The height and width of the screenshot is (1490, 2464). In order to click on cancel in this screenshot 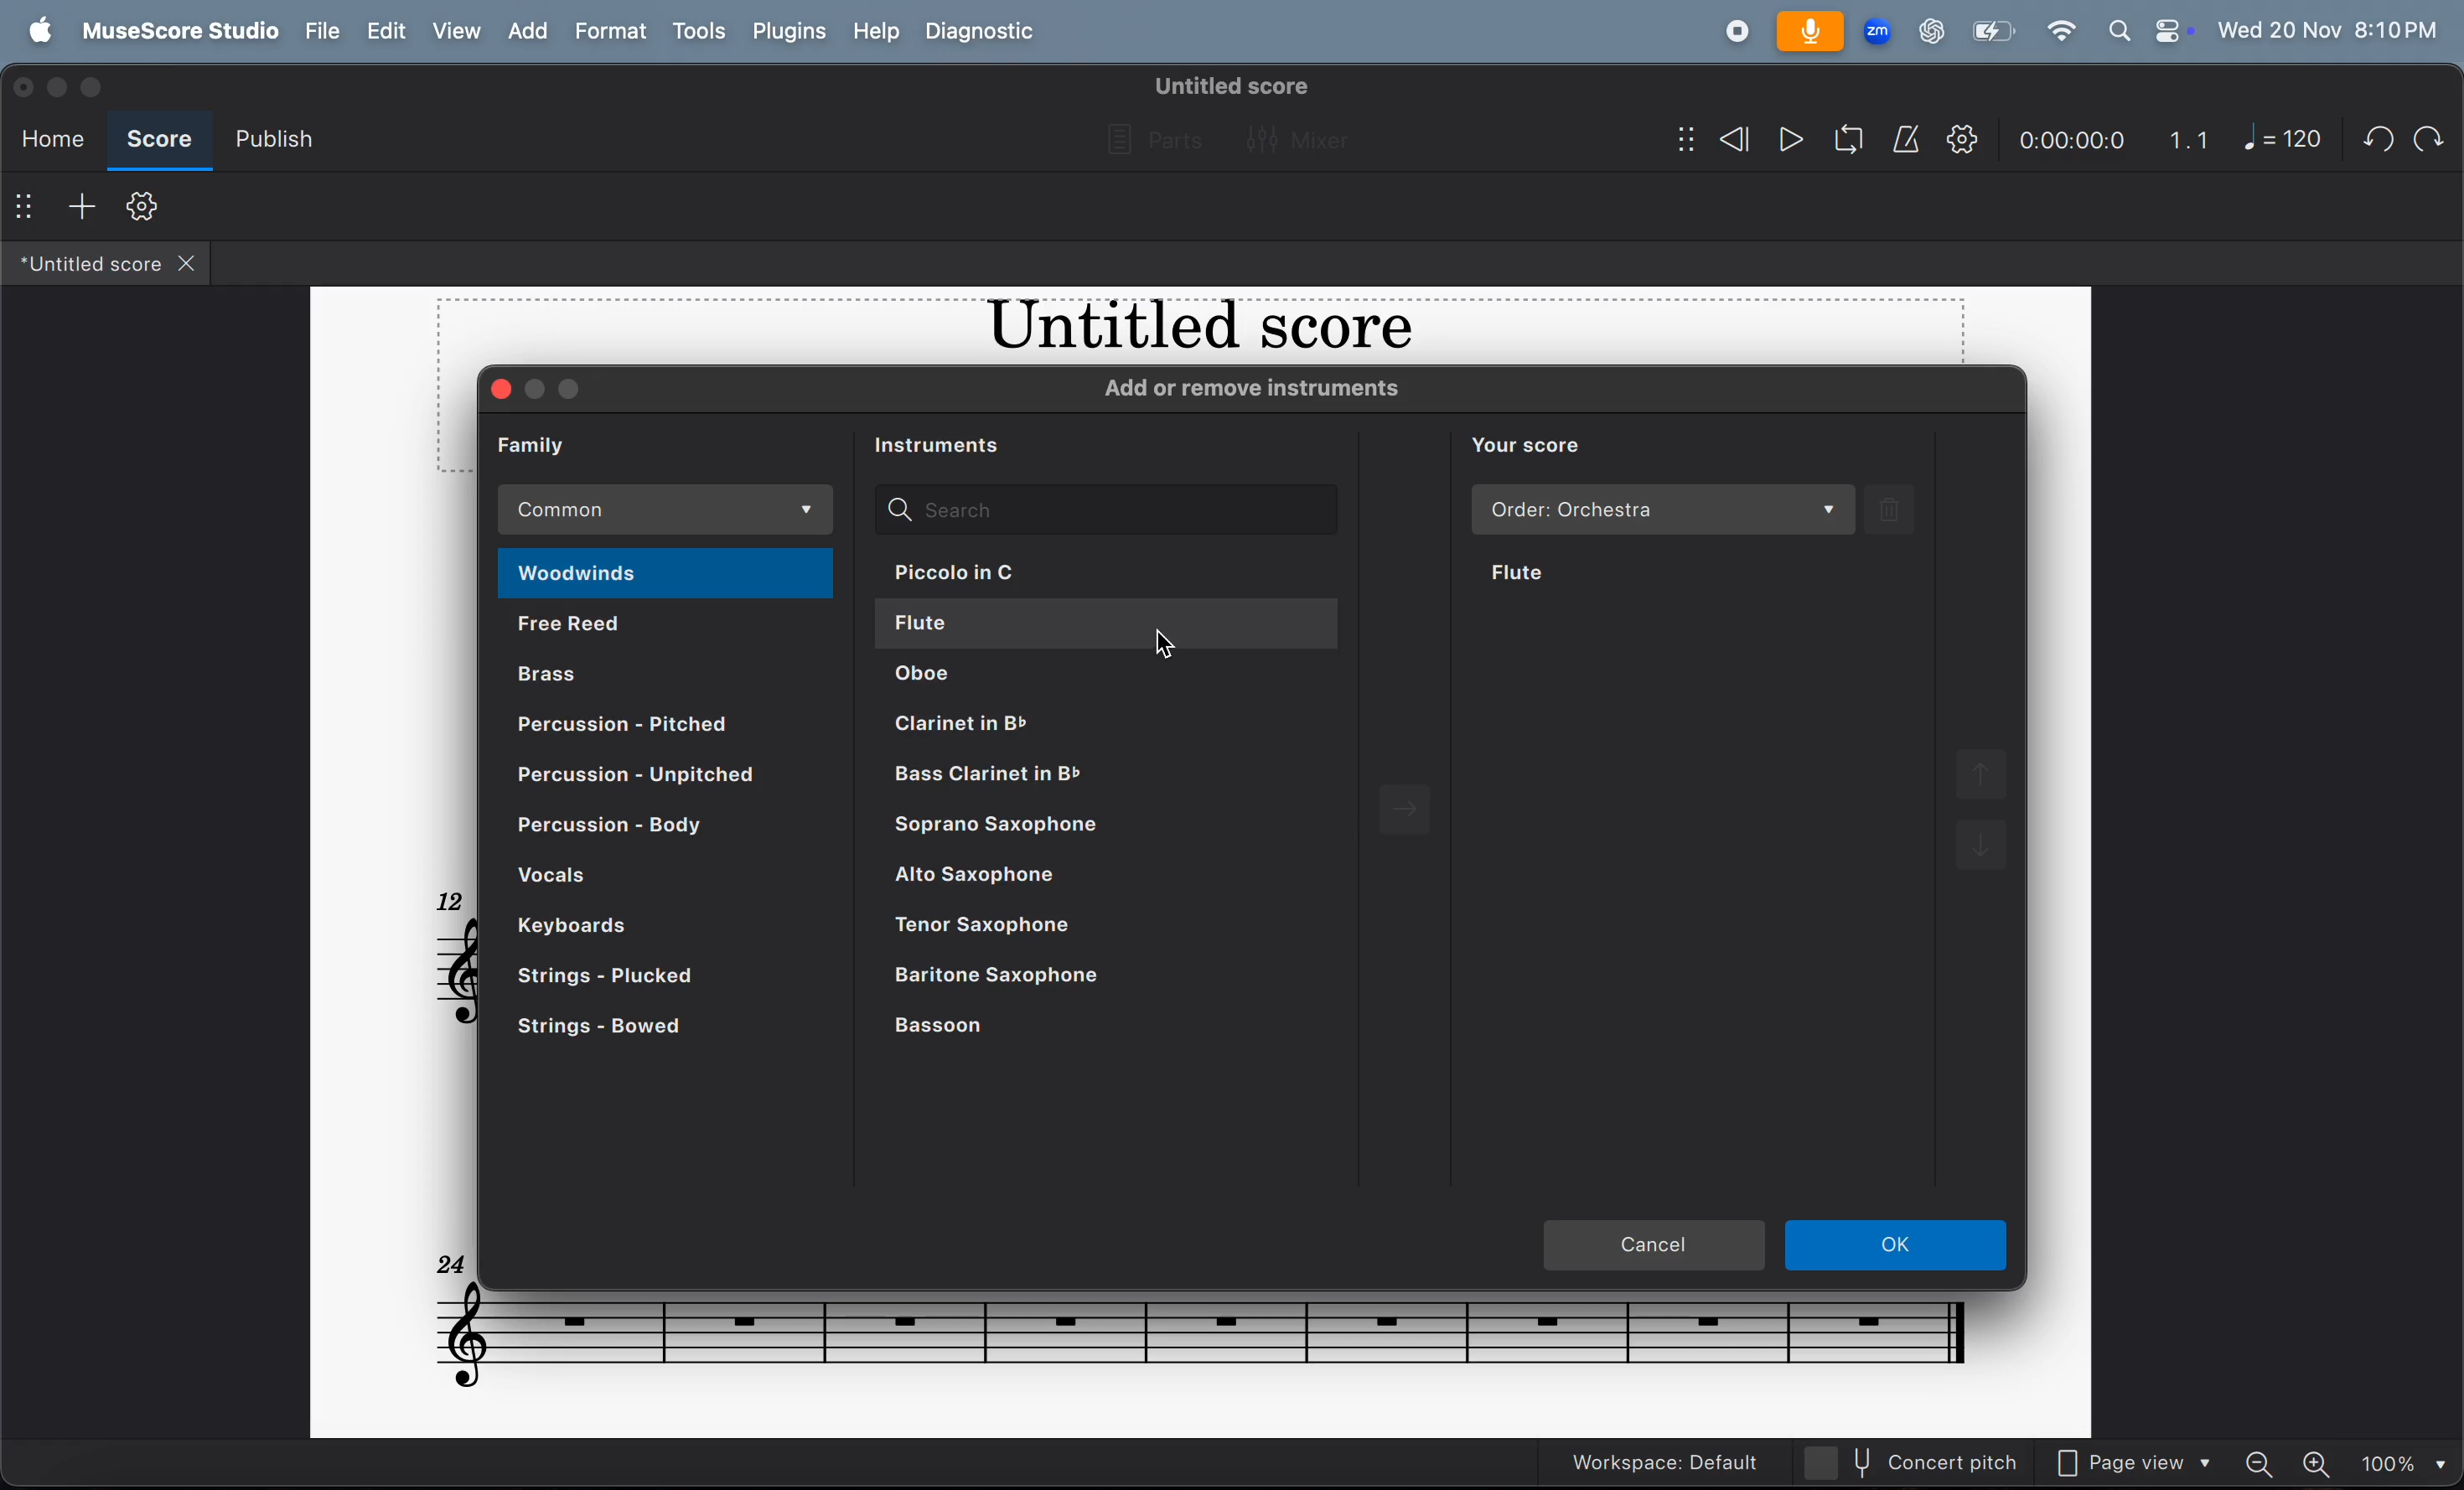, I will do `click(1654, 1248)`.